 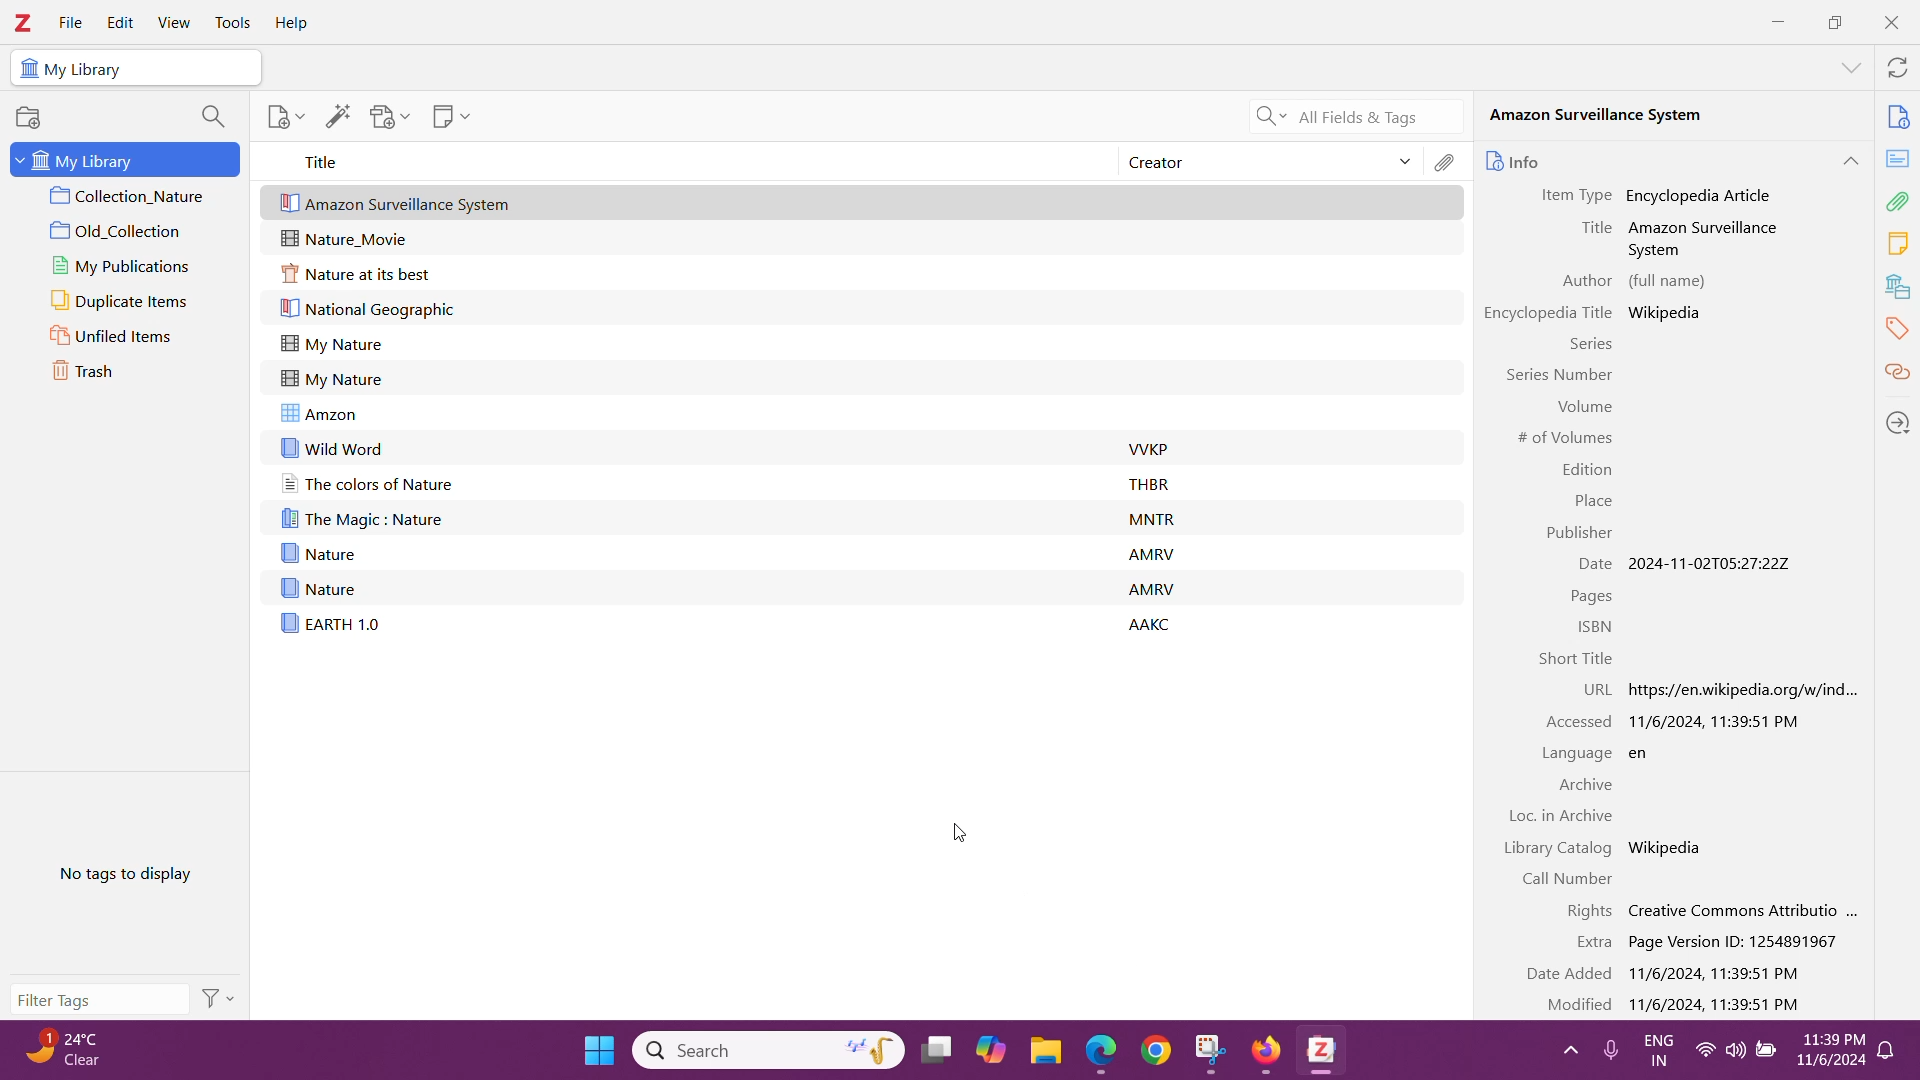 What do you see at coordinates (1605, 113) in the screenshot?
I see `Amazon Surveillance System ` at bounding box center [1605, 113].